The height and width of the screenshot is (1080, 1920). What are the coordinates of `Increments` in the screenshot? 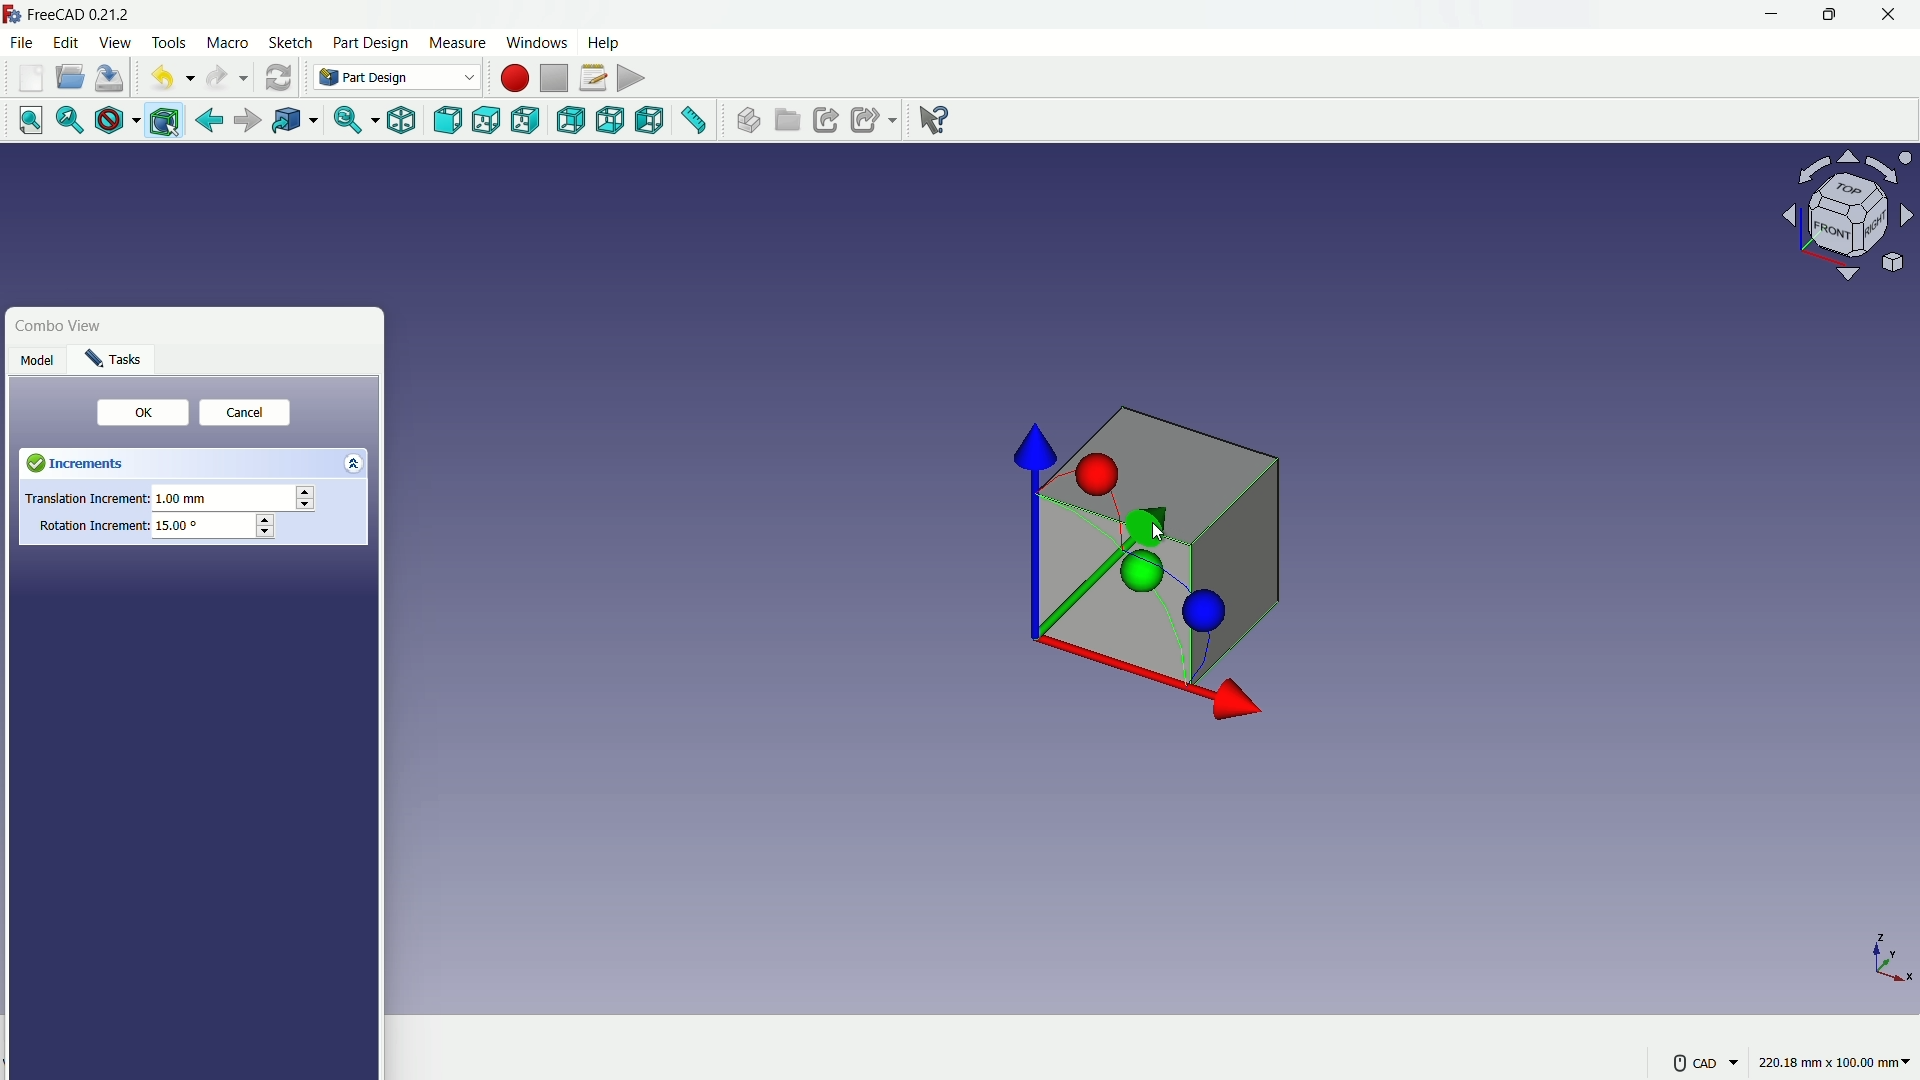 It's located at (122, 462).